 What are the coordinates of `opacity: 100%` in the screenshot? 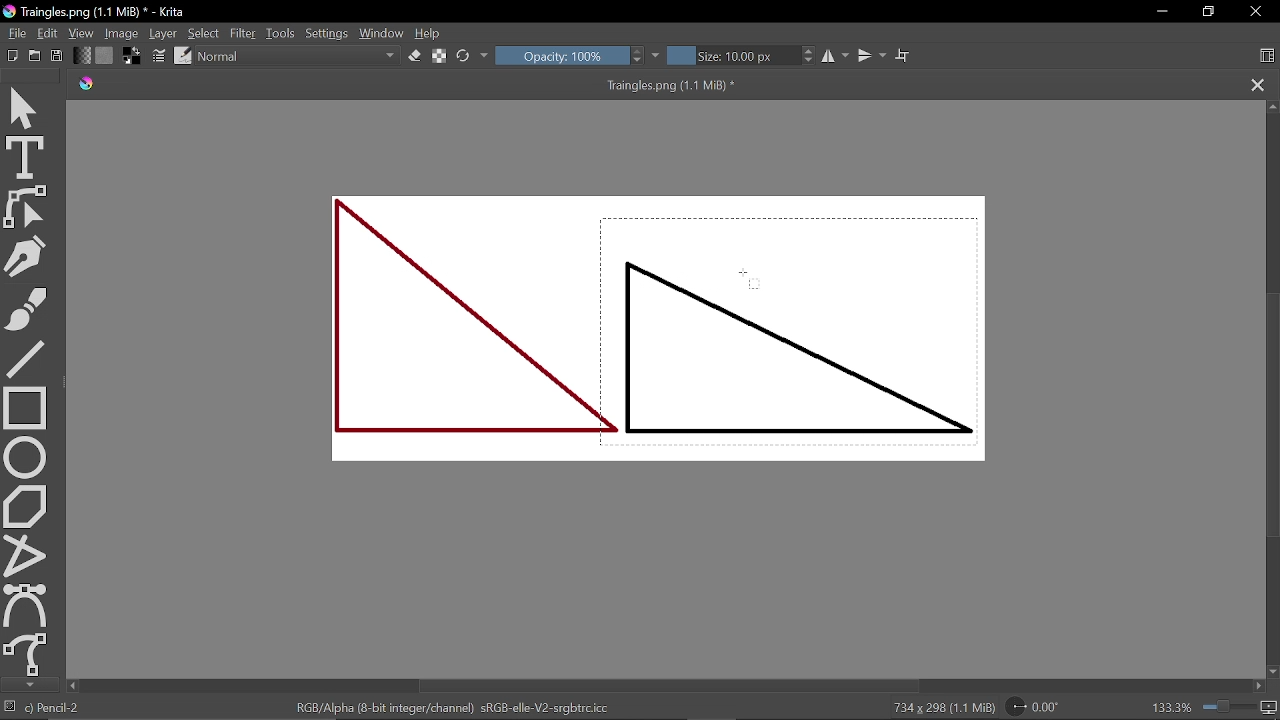 It's located at (579, 55).